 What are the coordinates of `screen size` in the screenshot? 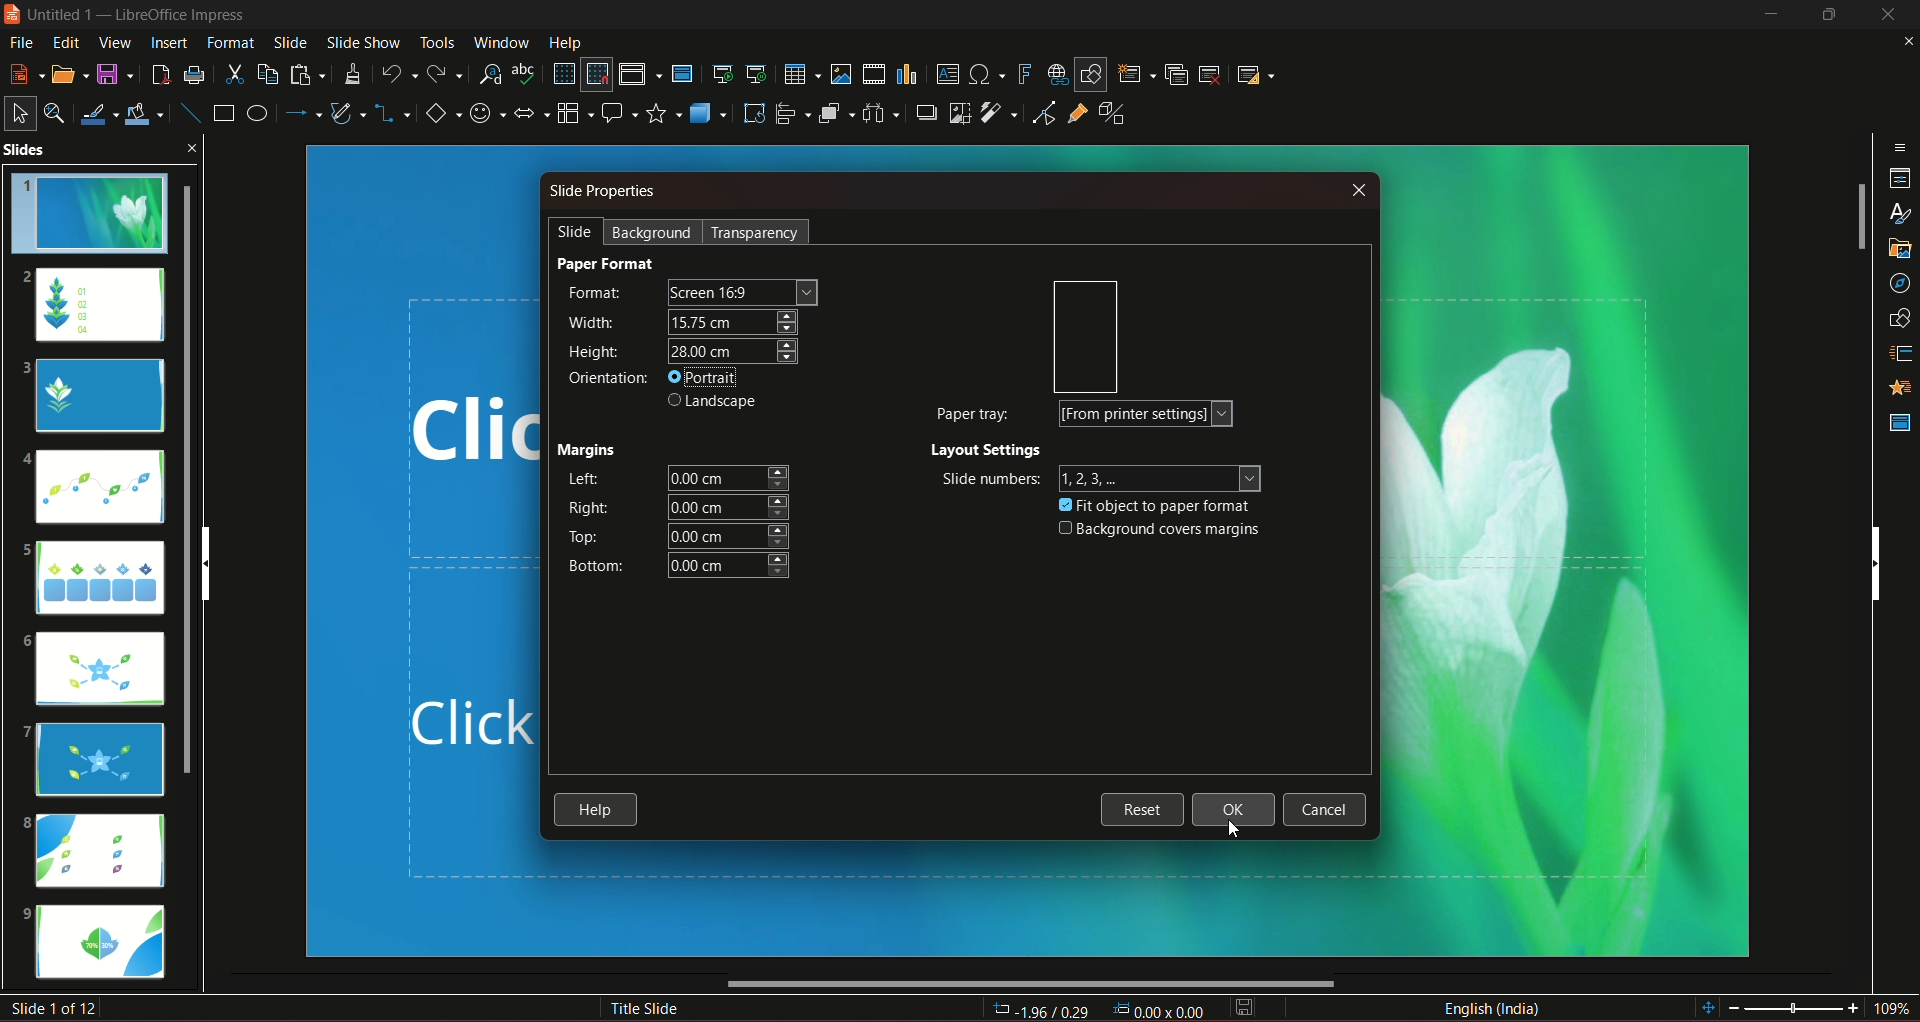 It's located at (741, 292).